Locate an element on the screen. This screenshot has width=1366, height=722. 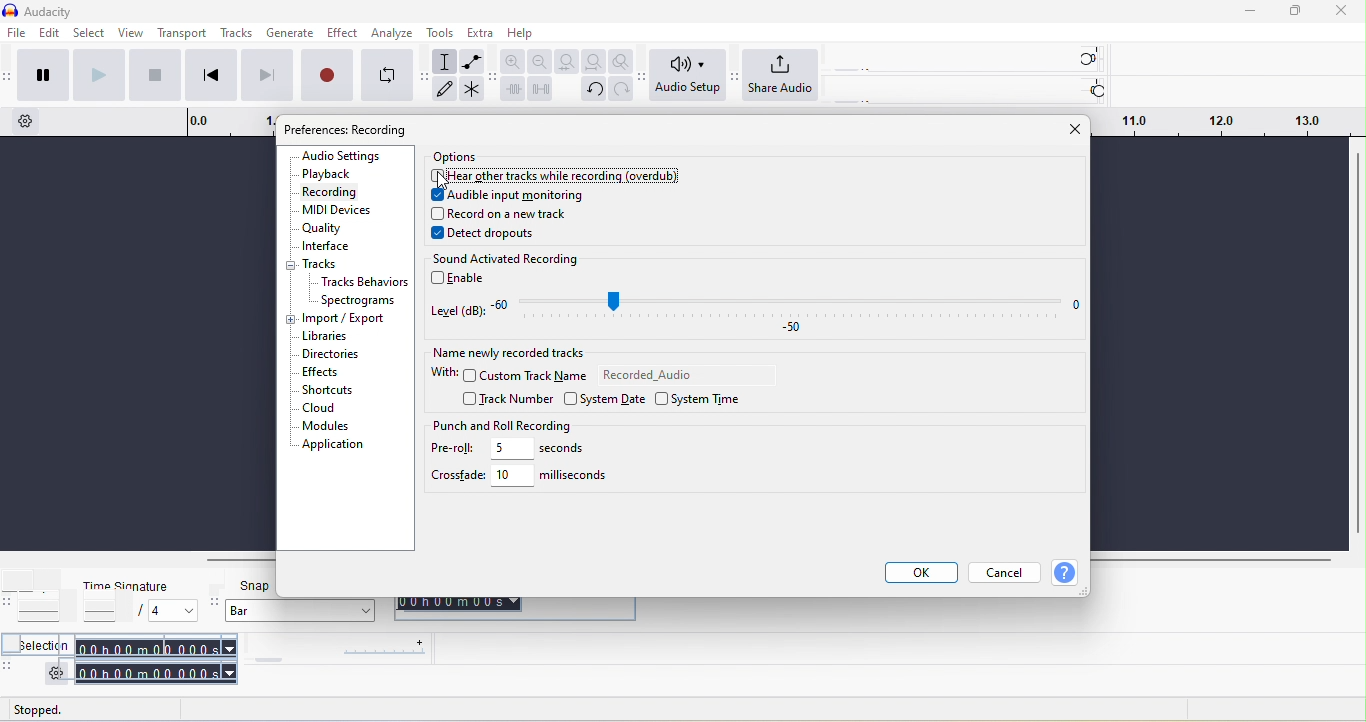
tools is located at coordinates (437, 33).